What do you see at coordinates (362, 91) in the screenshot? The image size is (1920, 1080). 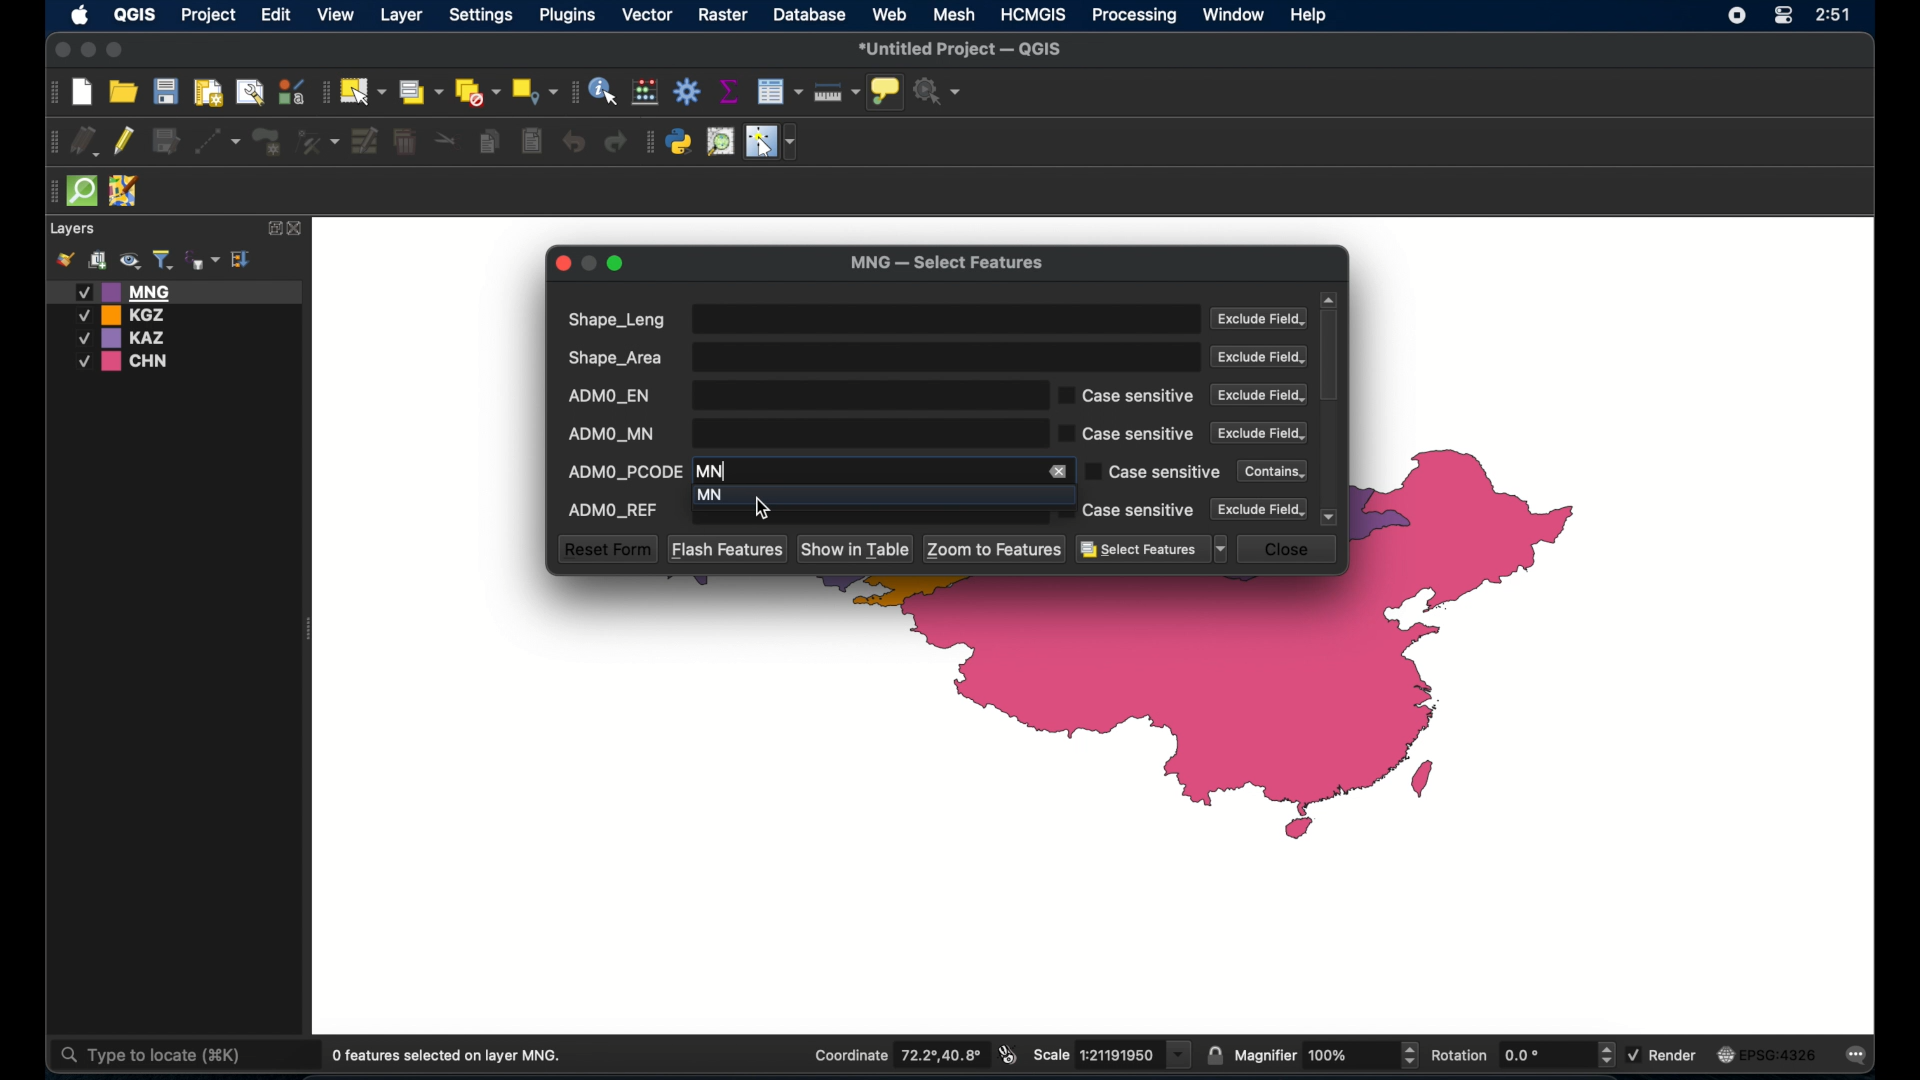 I see `select features` at bounding box center [362, 91].